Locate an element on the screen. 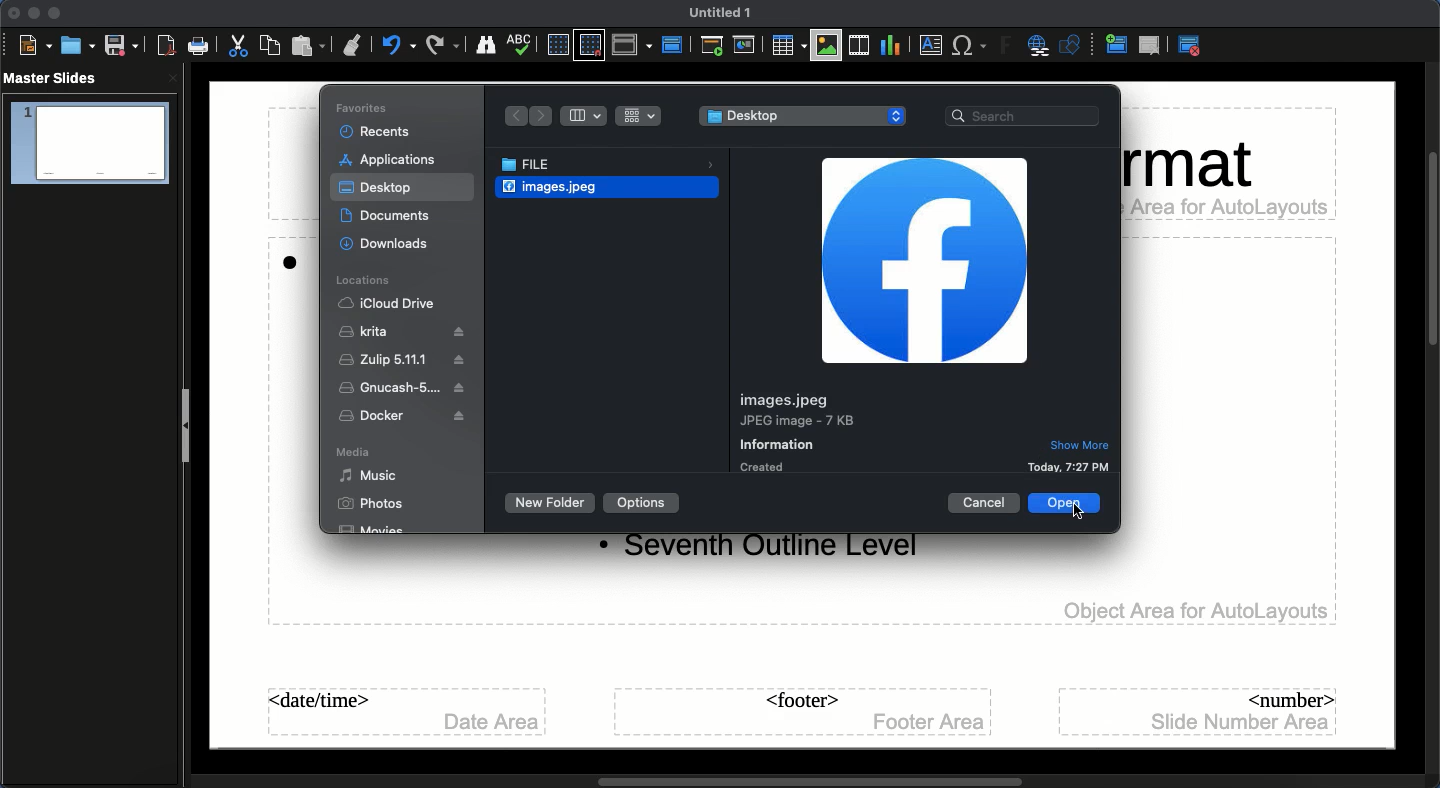  Locations is located at coordinates (365, 279).